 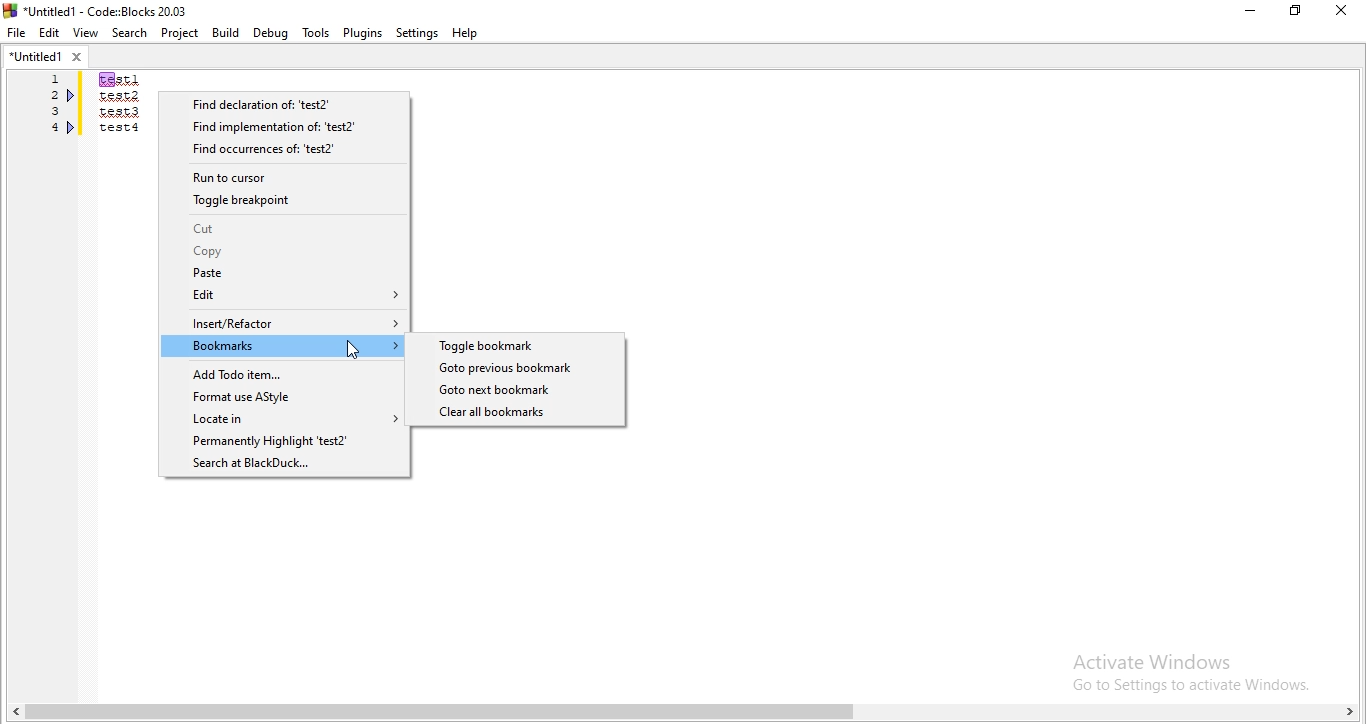 I want to click on Clear all bookmarks, so click(x=516, y=415).